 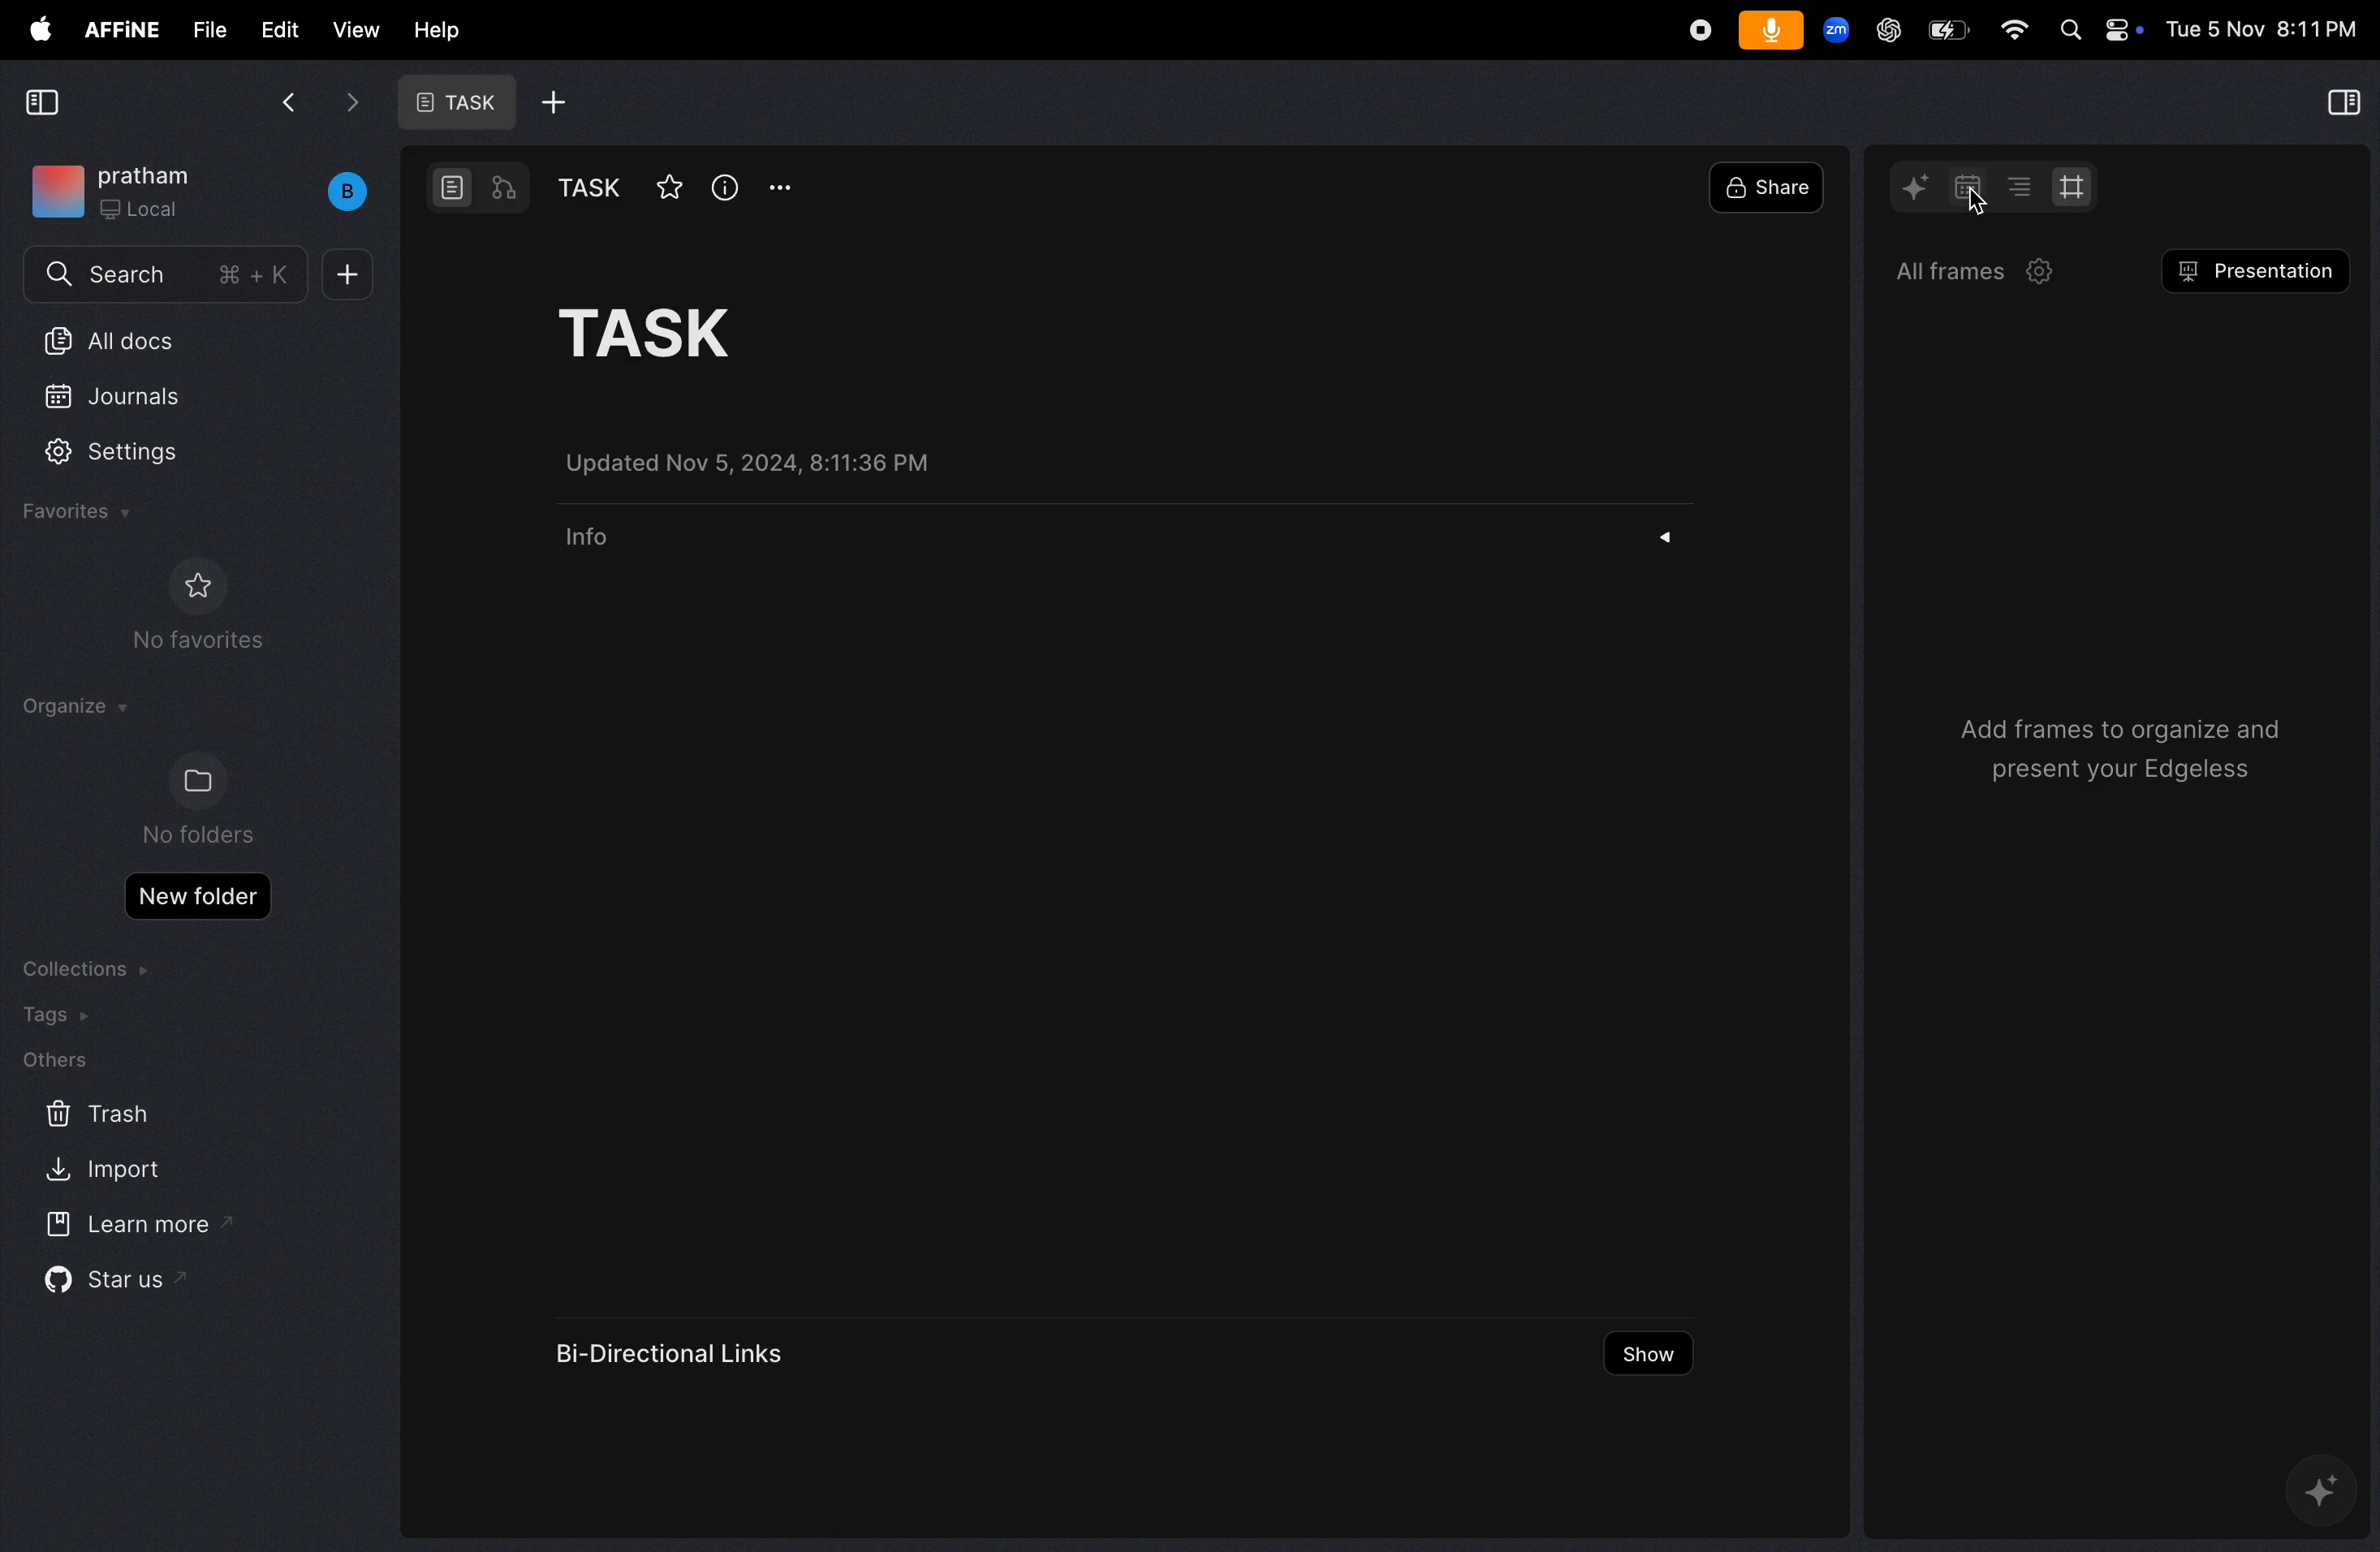 What do you see at coordinates (93, 1115) in the screenshot?
I see `trash` at bounding box center [93, 1115].